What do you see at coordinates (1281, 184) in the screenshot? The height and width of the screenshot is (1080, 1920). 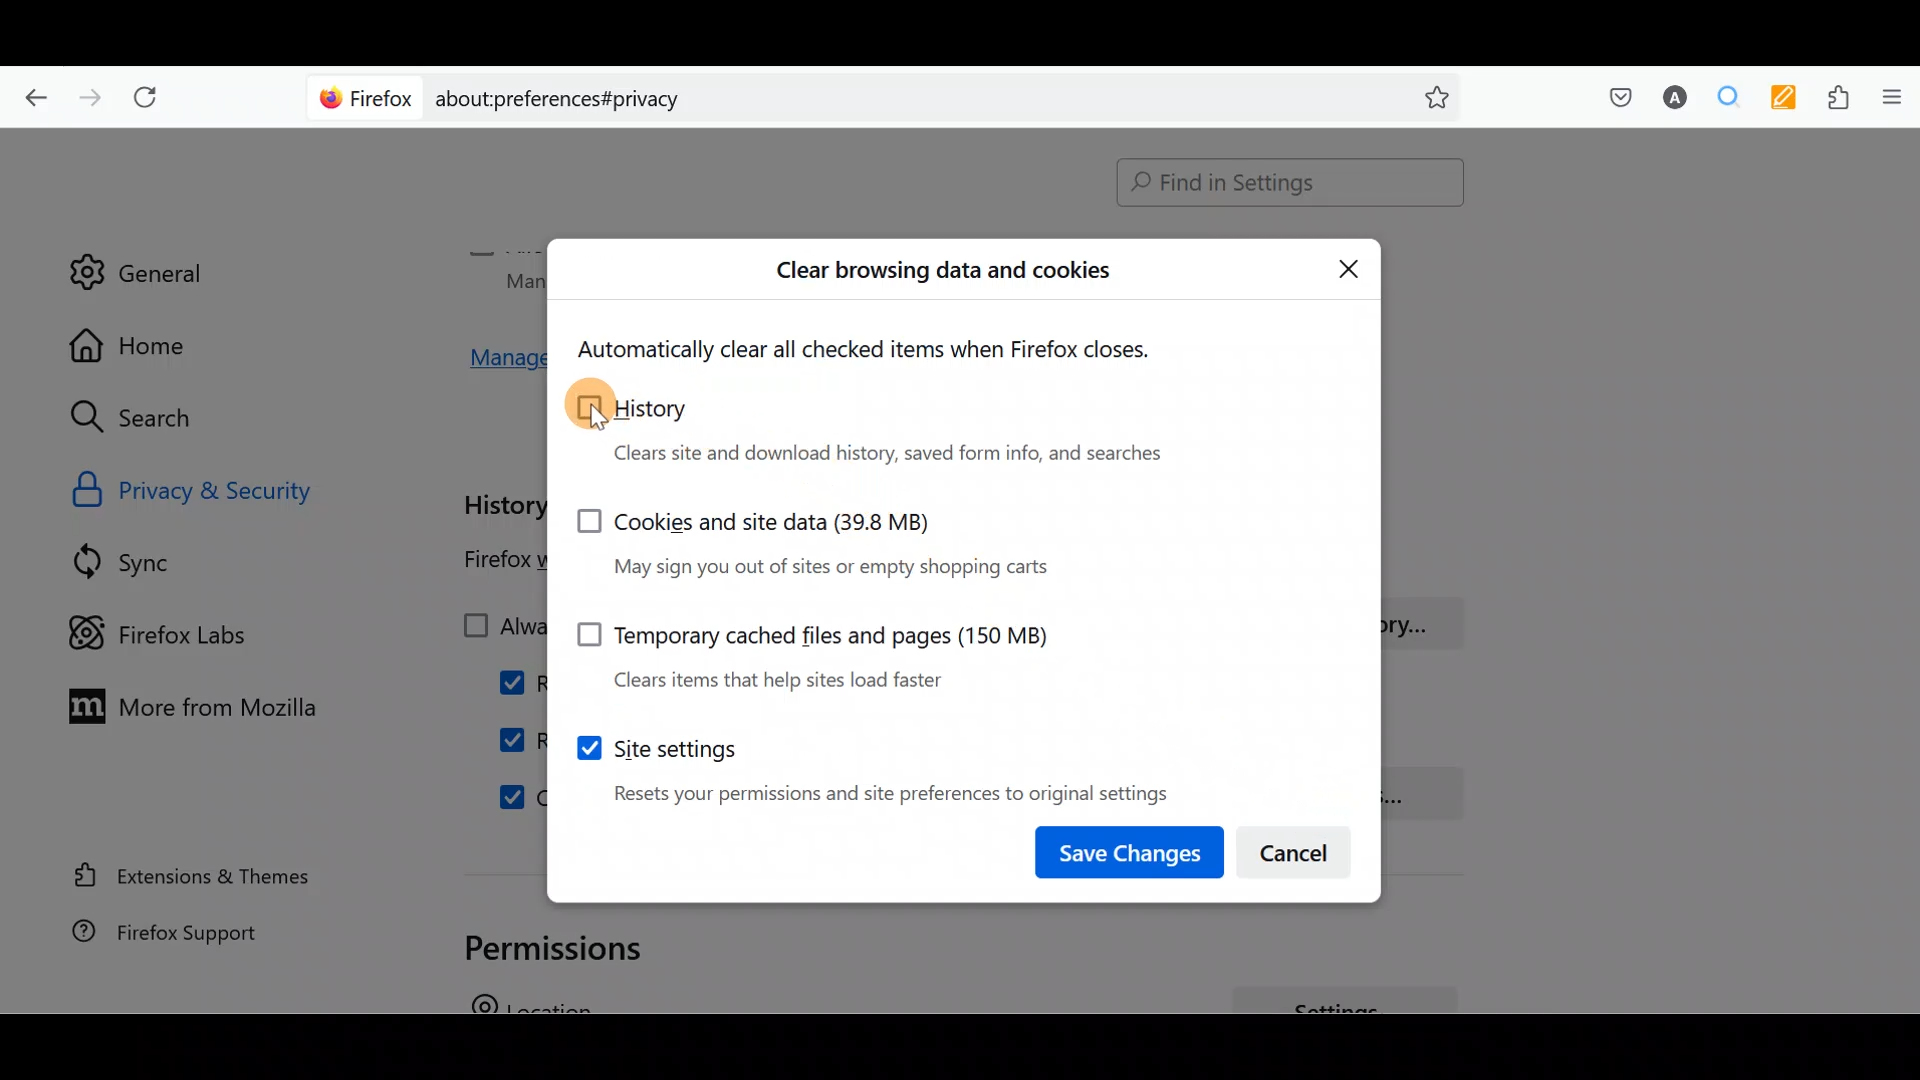 I see `Search bar` at bounding box center [1281, 184].